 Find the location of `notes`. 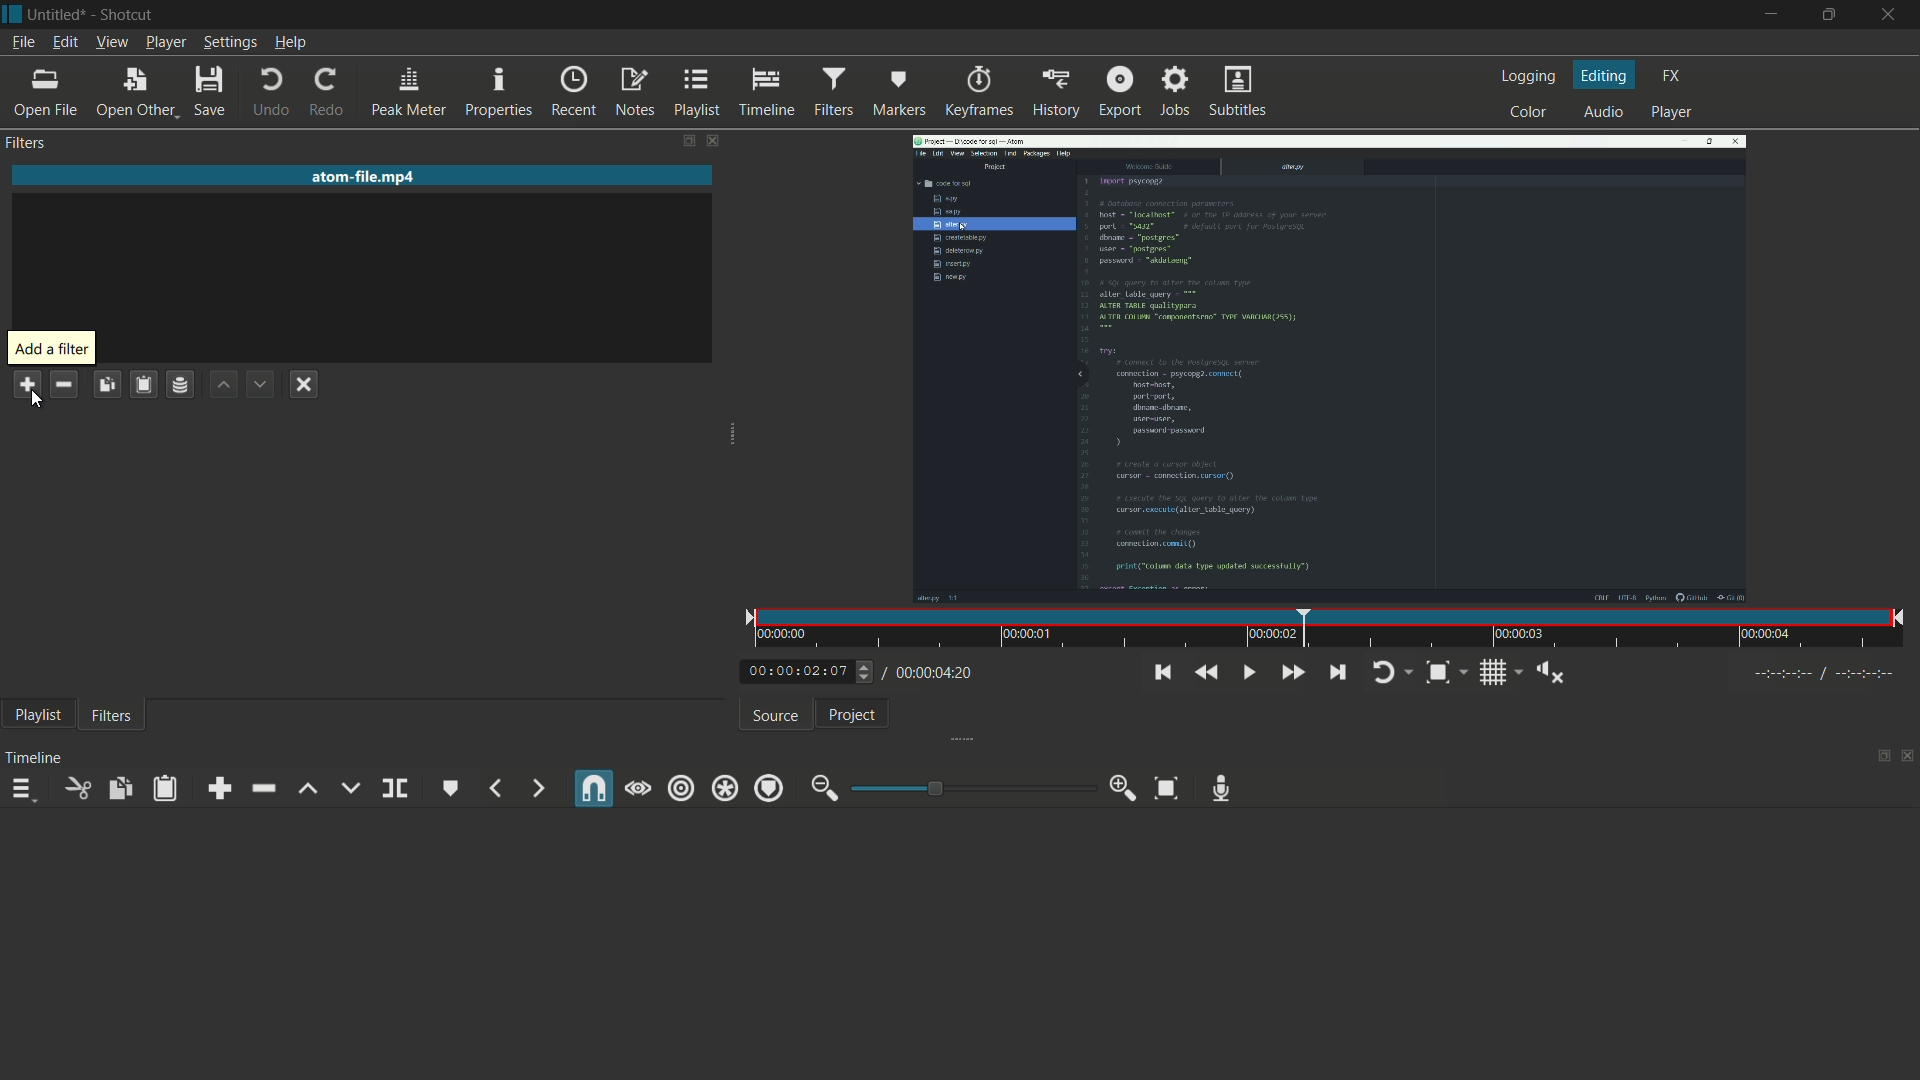

notes is located at coordinates (633, 93).